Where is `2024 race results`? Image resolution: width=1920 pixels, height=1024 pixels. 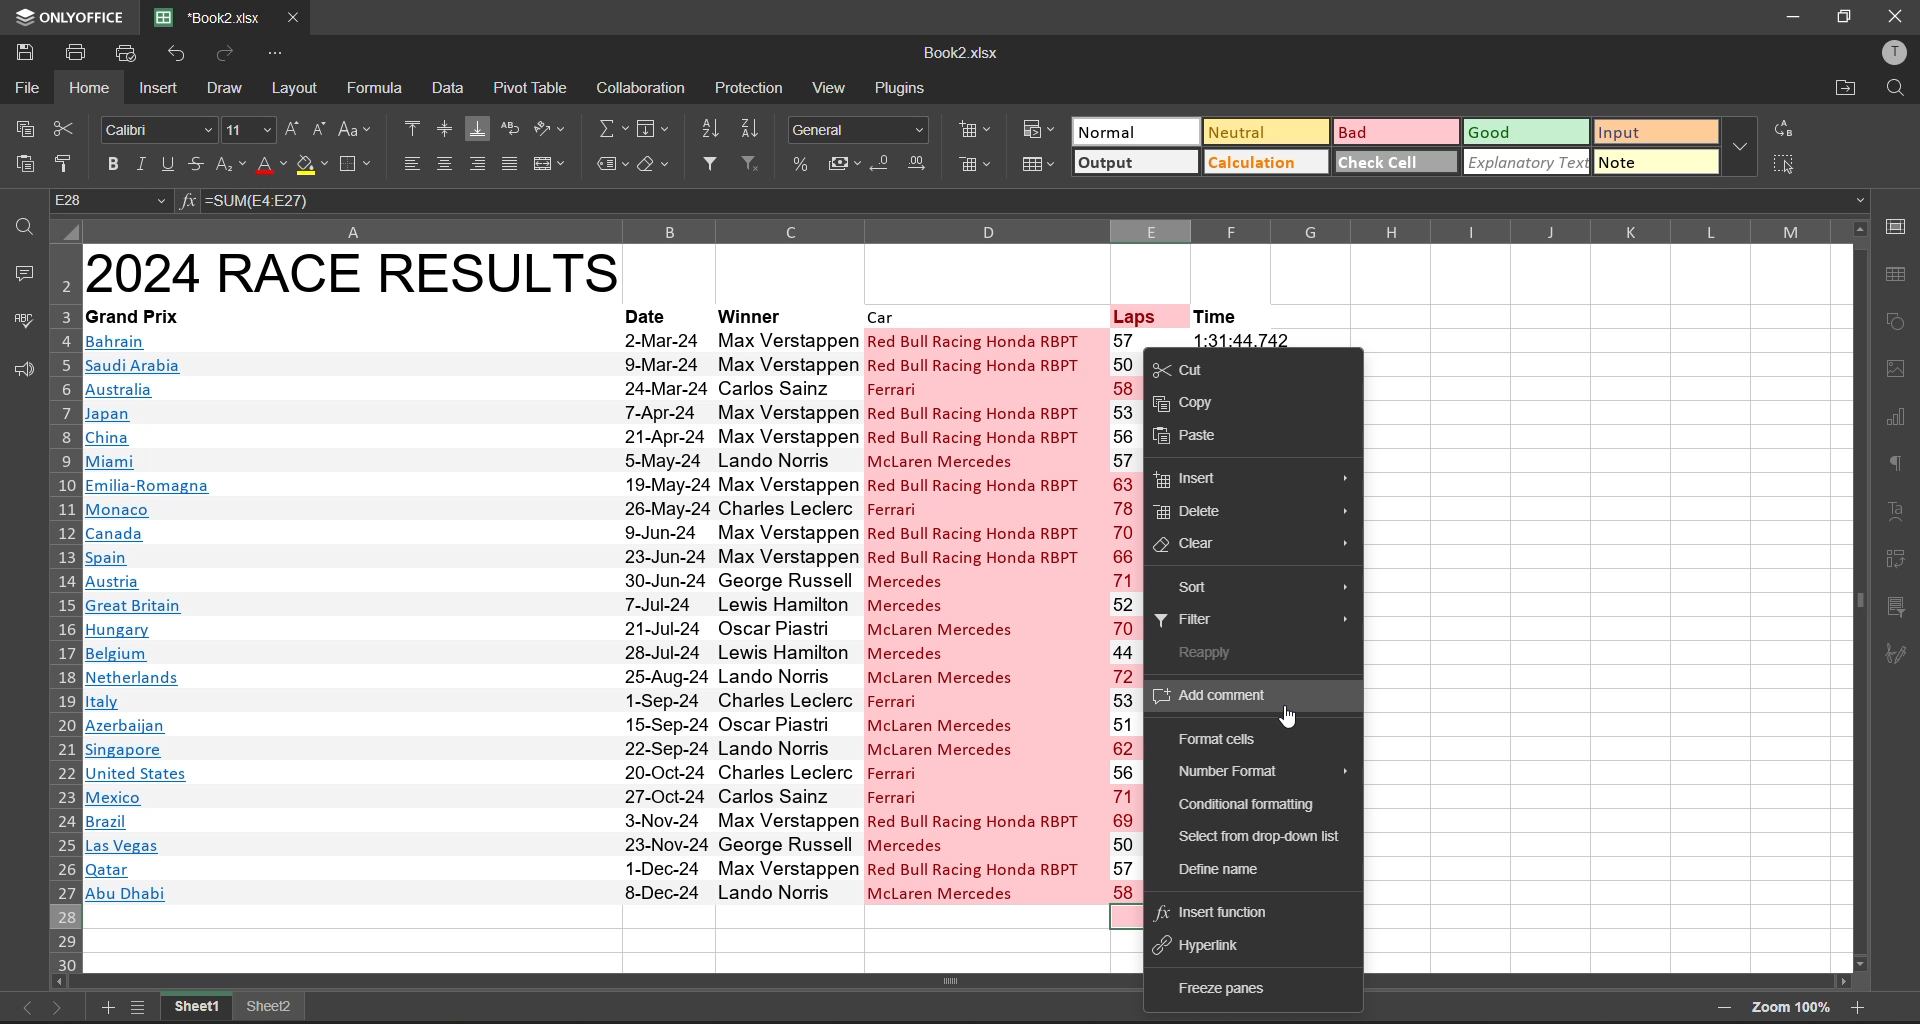 2024 race results is located at coordinates (356, 272).